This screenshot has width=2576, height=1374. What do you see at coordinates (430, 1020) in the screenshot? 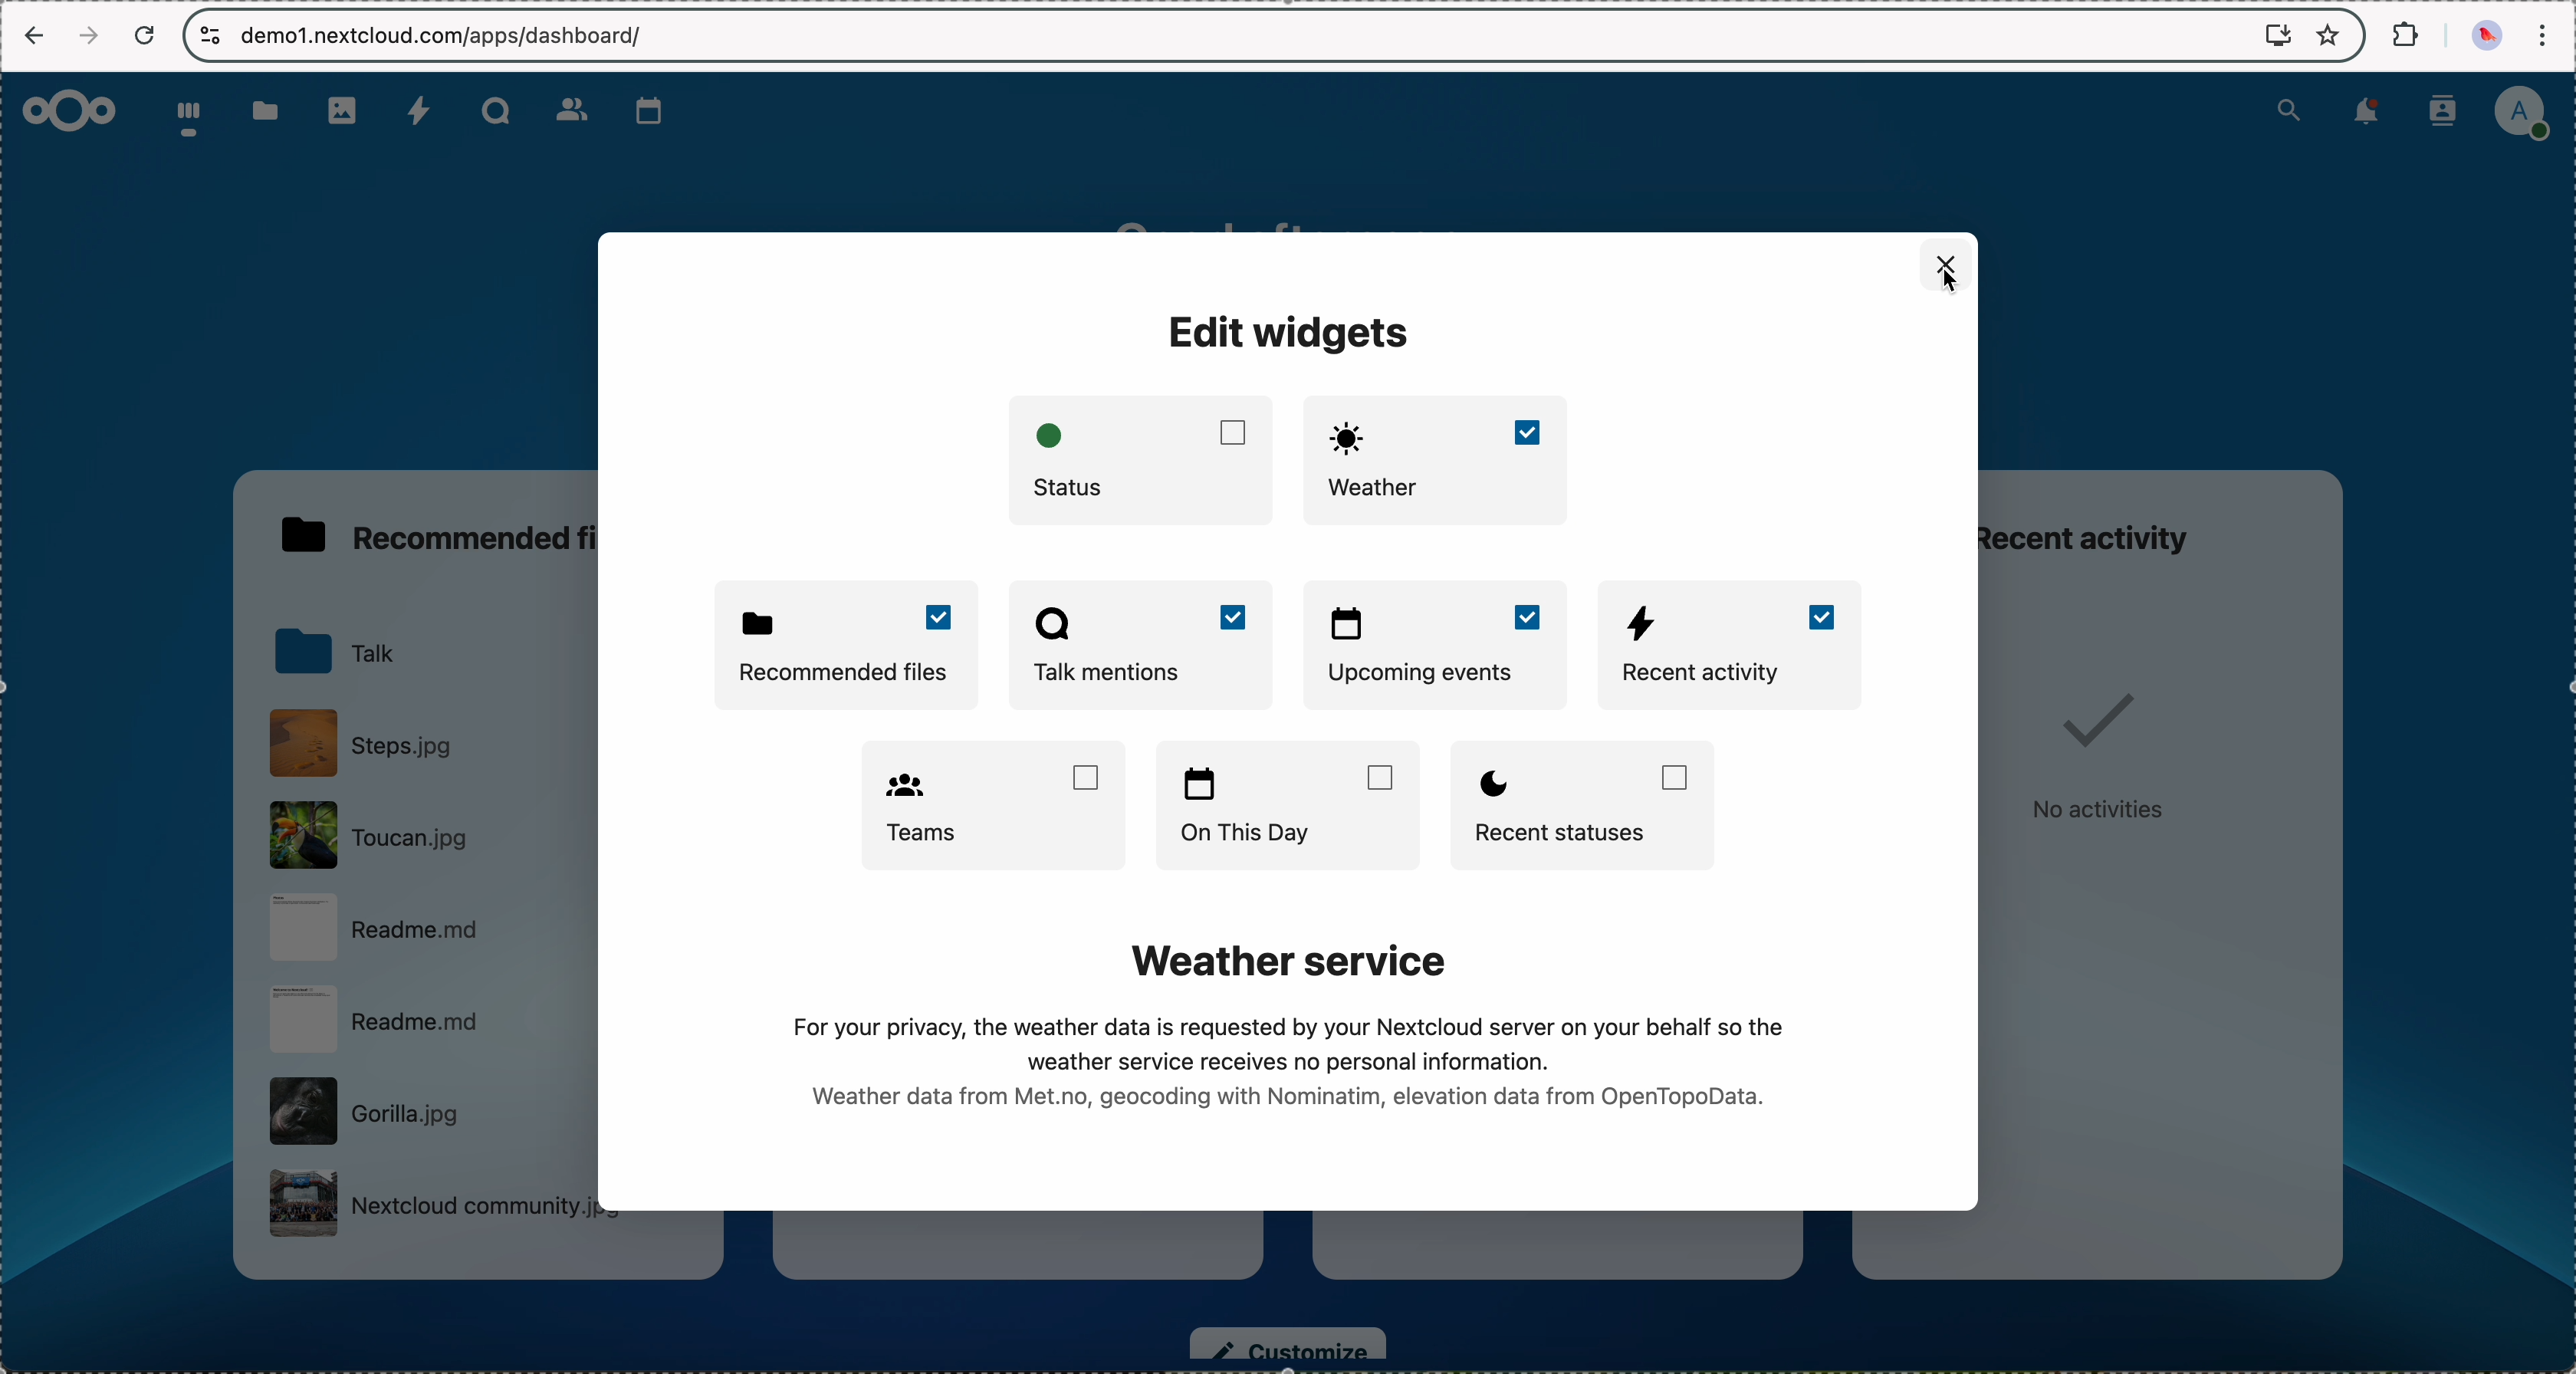
I see `file` at bounding box center [430, 1020].